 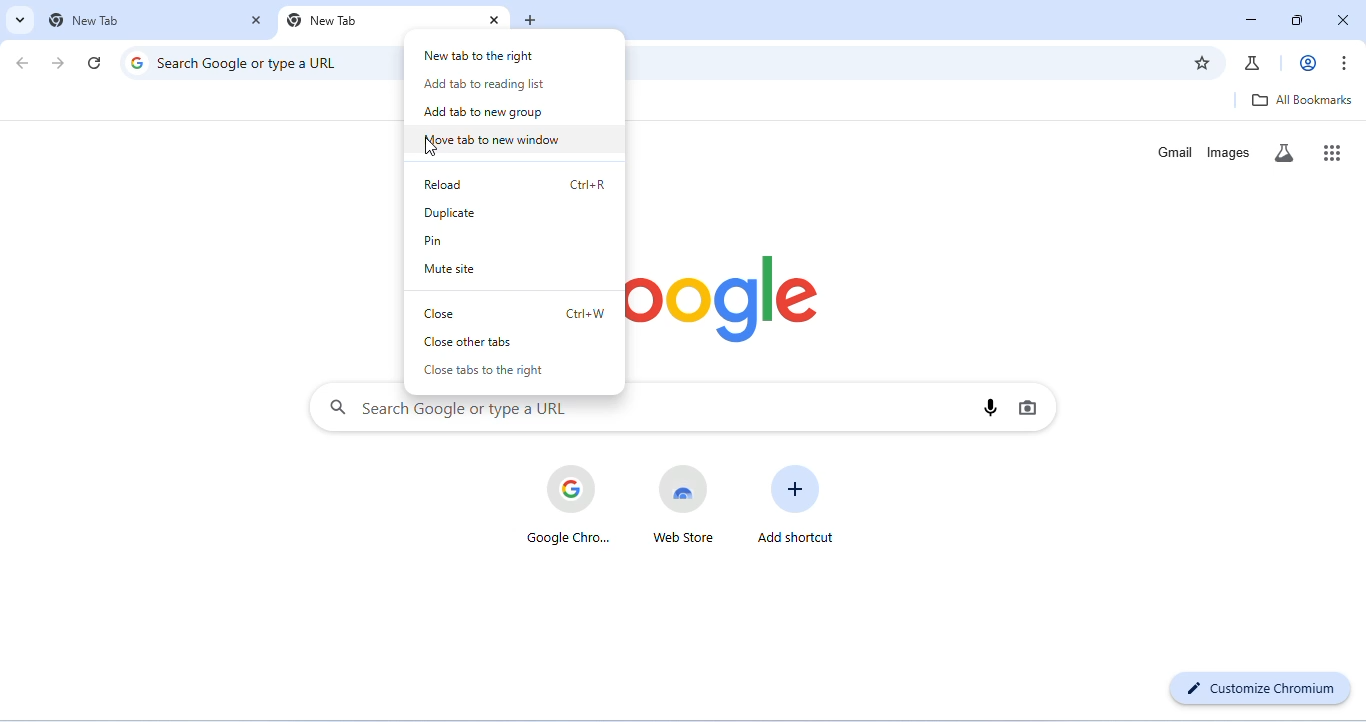 I want to click on search labs, so click(x=1284, y=152).